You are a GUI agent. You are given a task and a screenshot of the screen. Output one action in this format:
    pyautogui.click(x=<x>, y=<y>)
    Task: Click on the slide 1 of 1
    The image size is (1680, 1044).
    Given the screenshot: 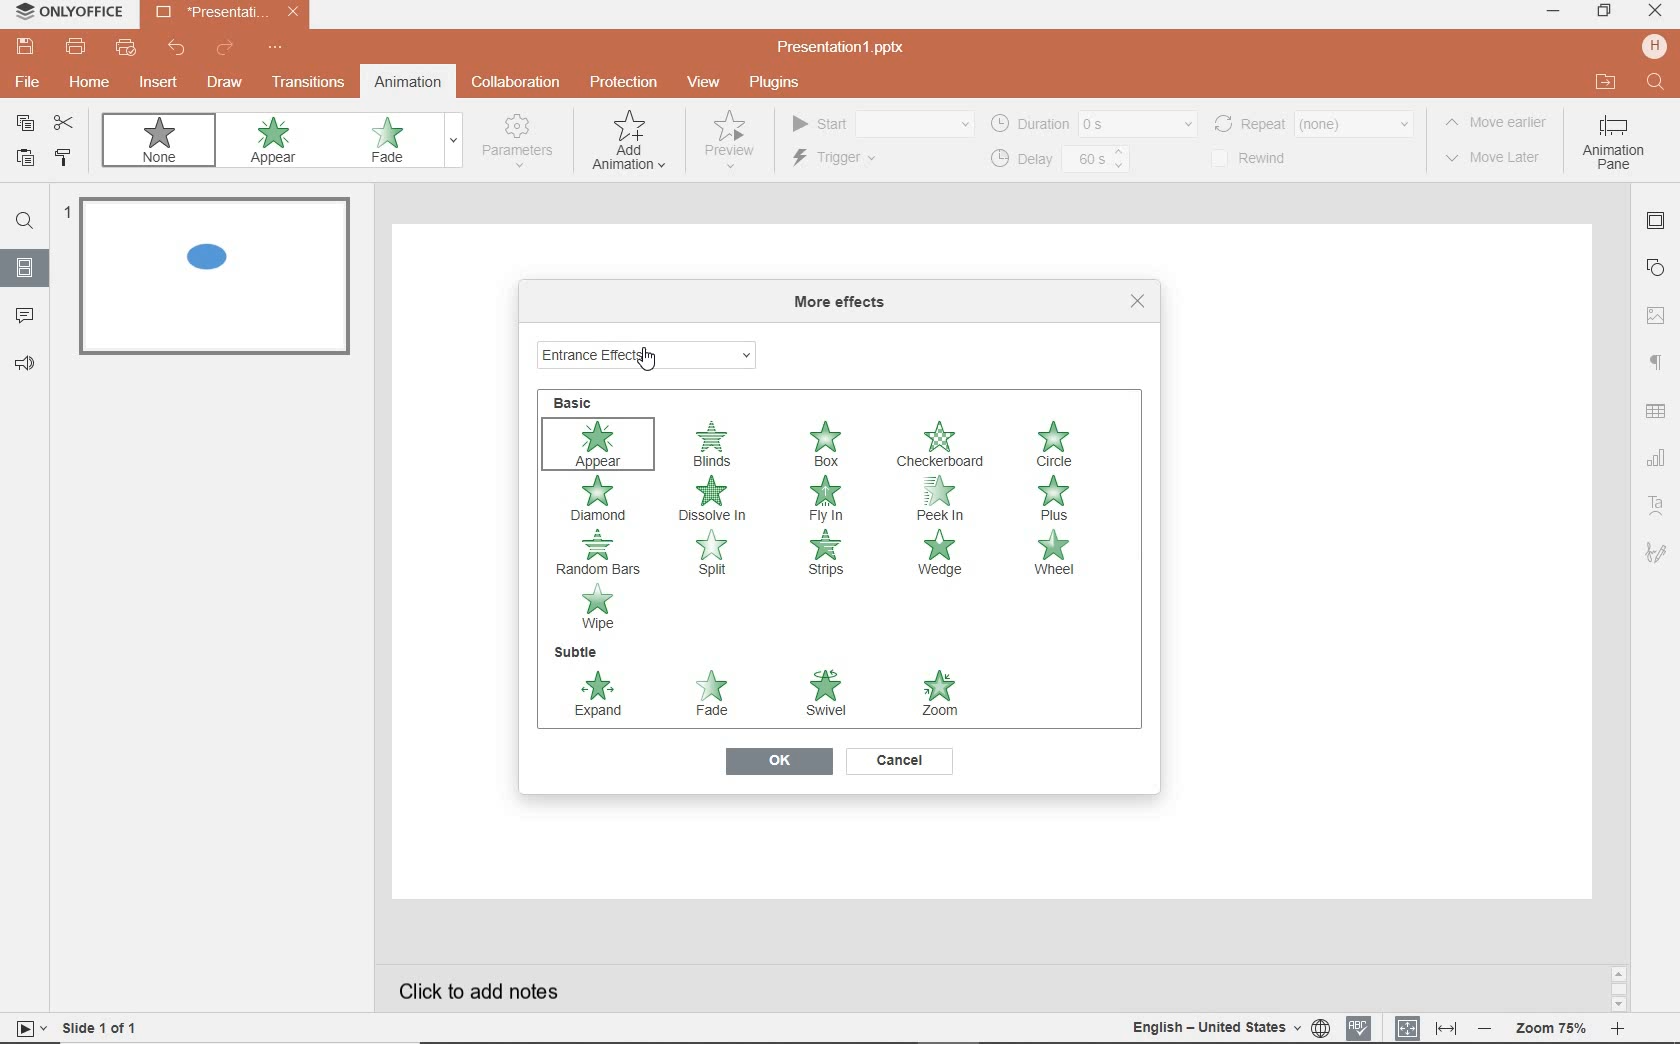 What is the action you would take?
    pyautogui.click(x=105, y=1031)
    